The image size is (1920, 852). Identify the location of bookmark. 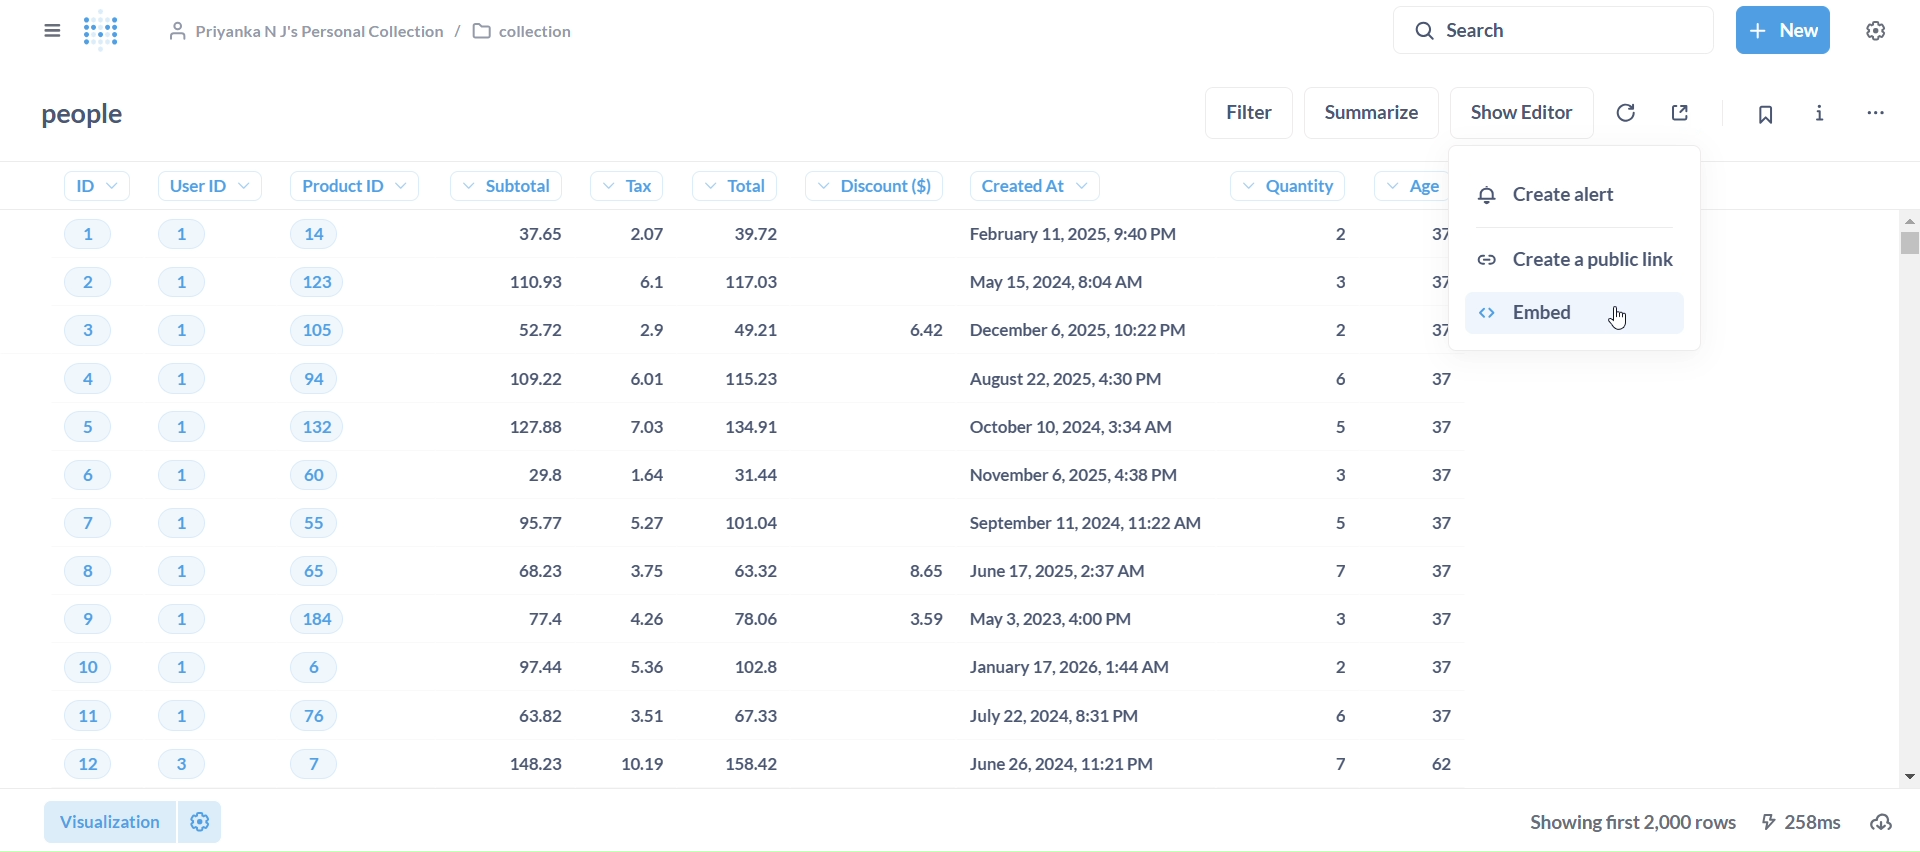
(1760, 114).